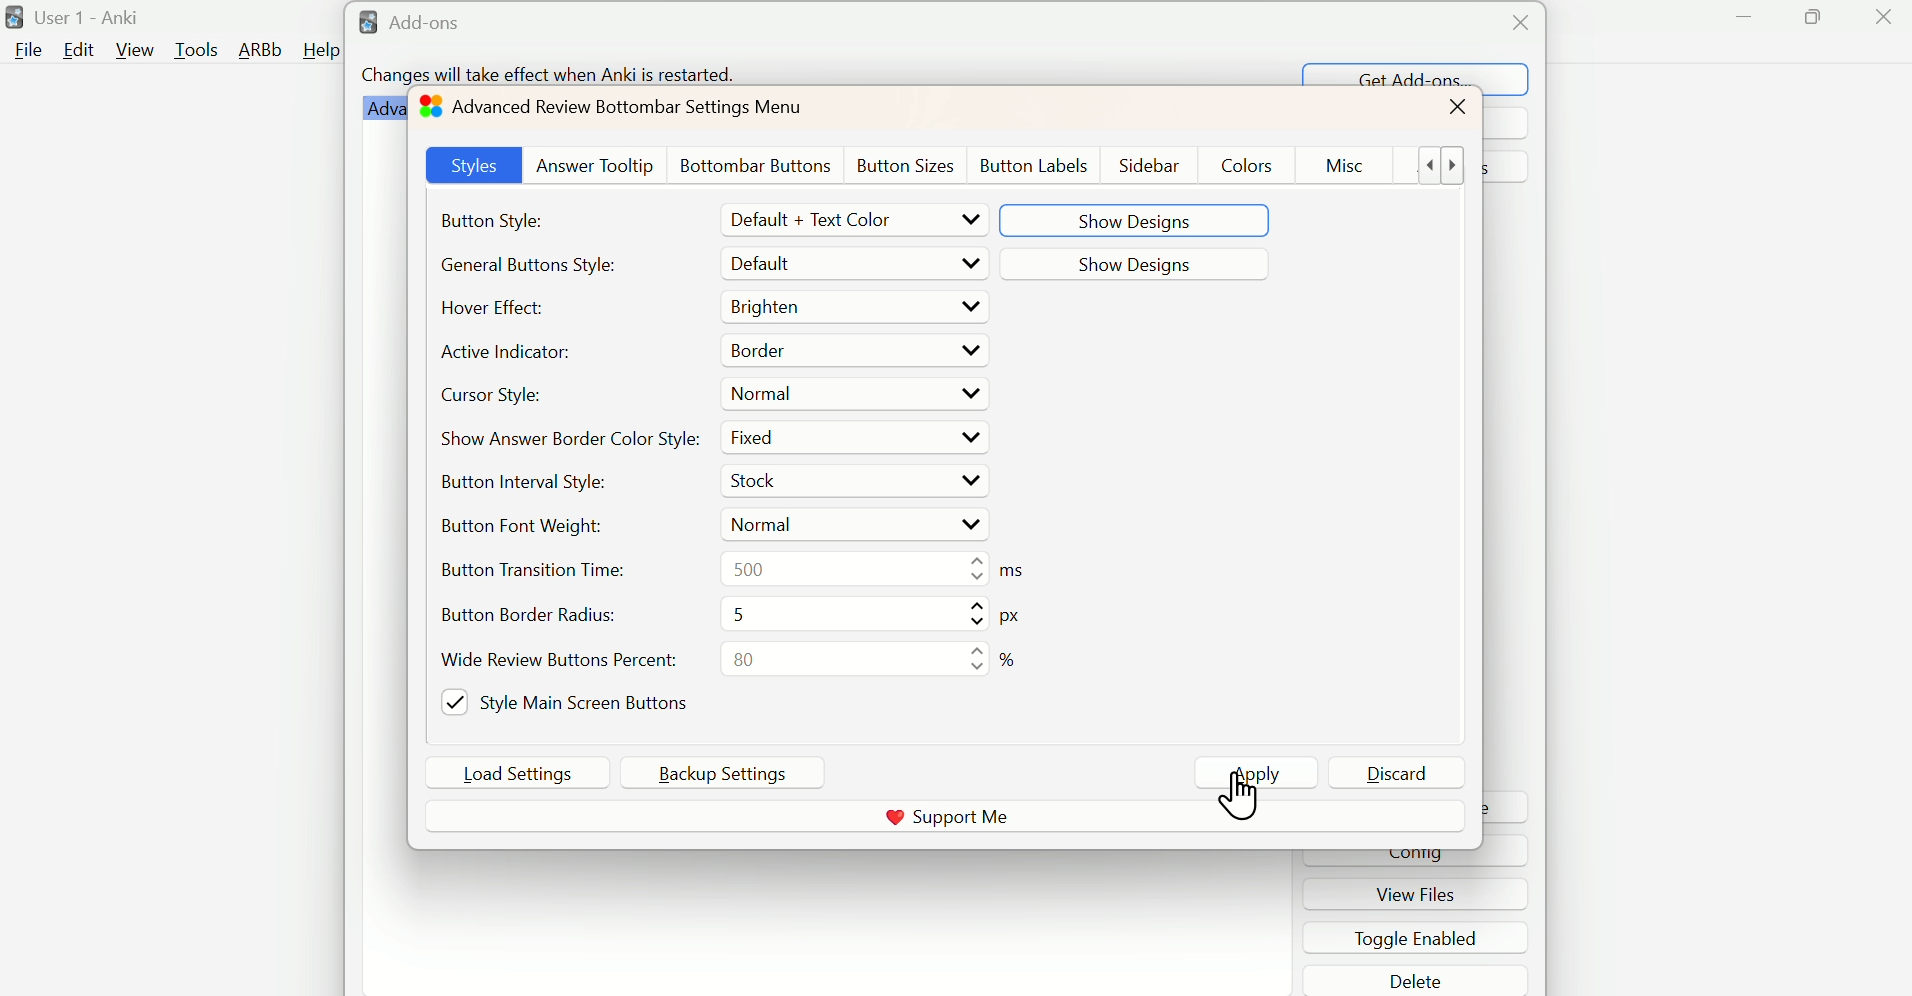  What do you see at coordinates (1252, 769) in the screenshot?
I see `Apply` at bounding box center [1252, 769].